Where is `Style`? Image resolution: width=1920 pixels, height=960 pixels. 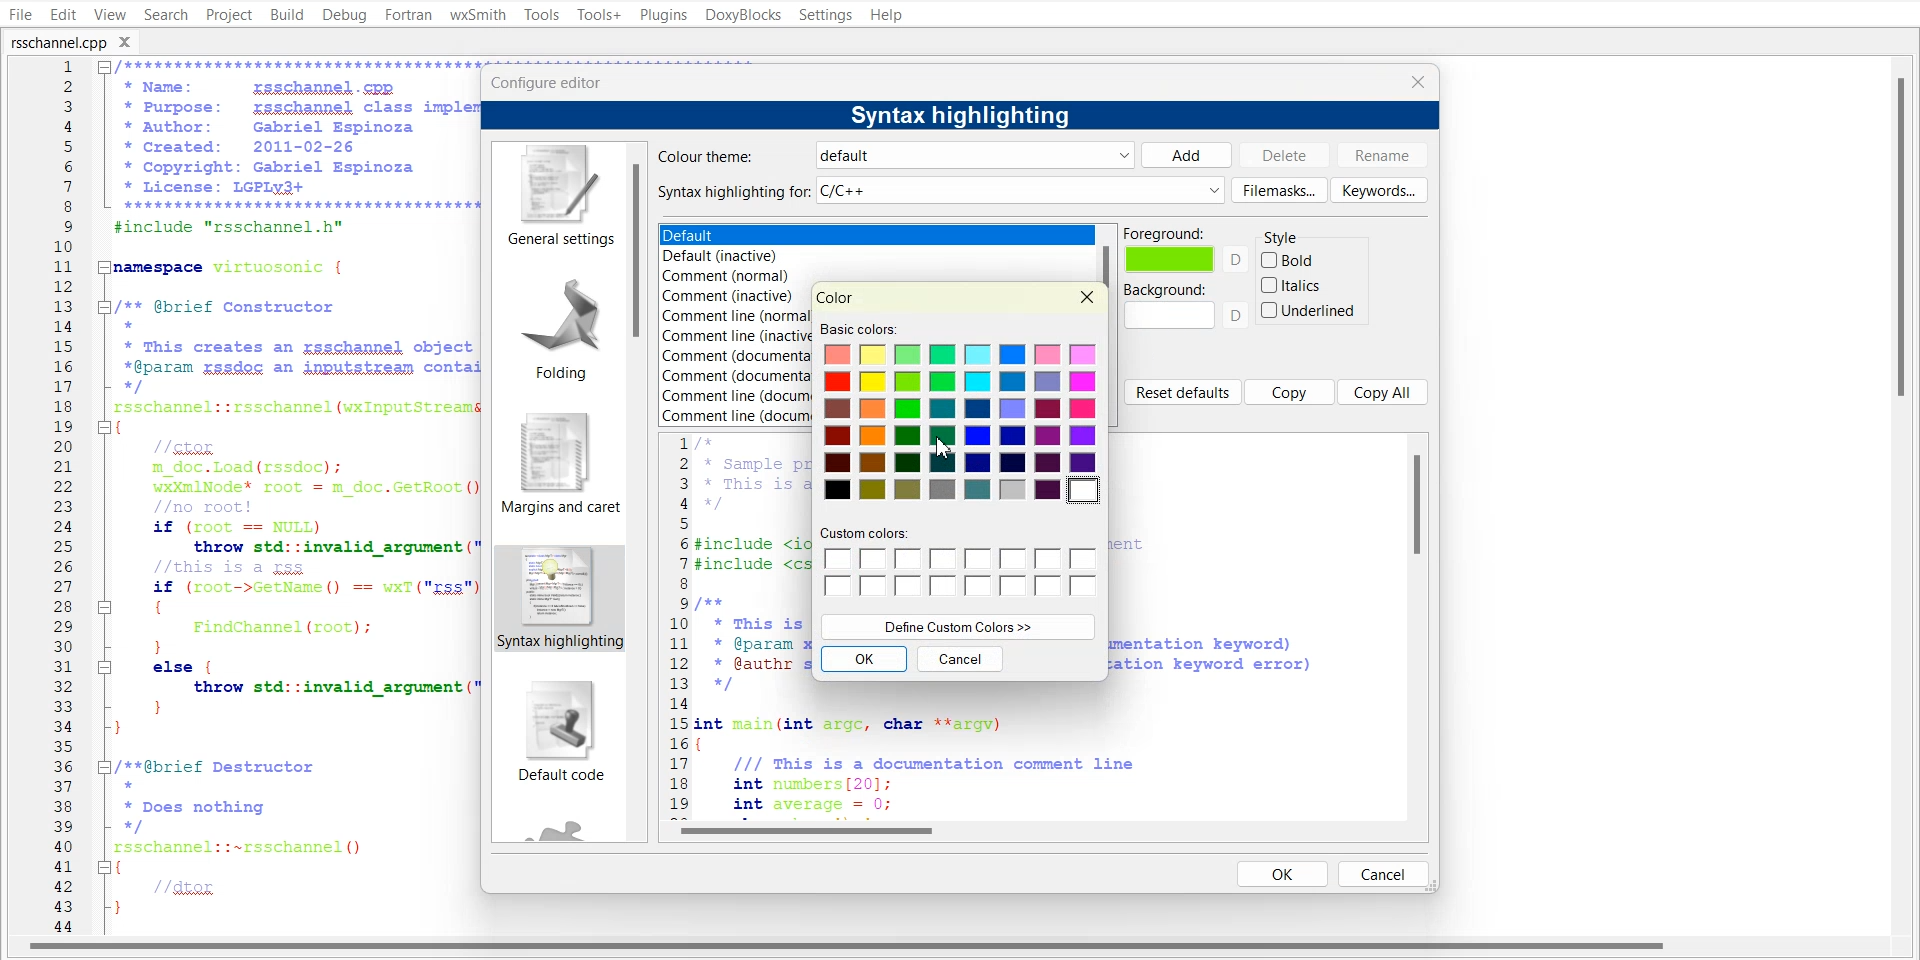
Style is located at coordinates (1292, 233).